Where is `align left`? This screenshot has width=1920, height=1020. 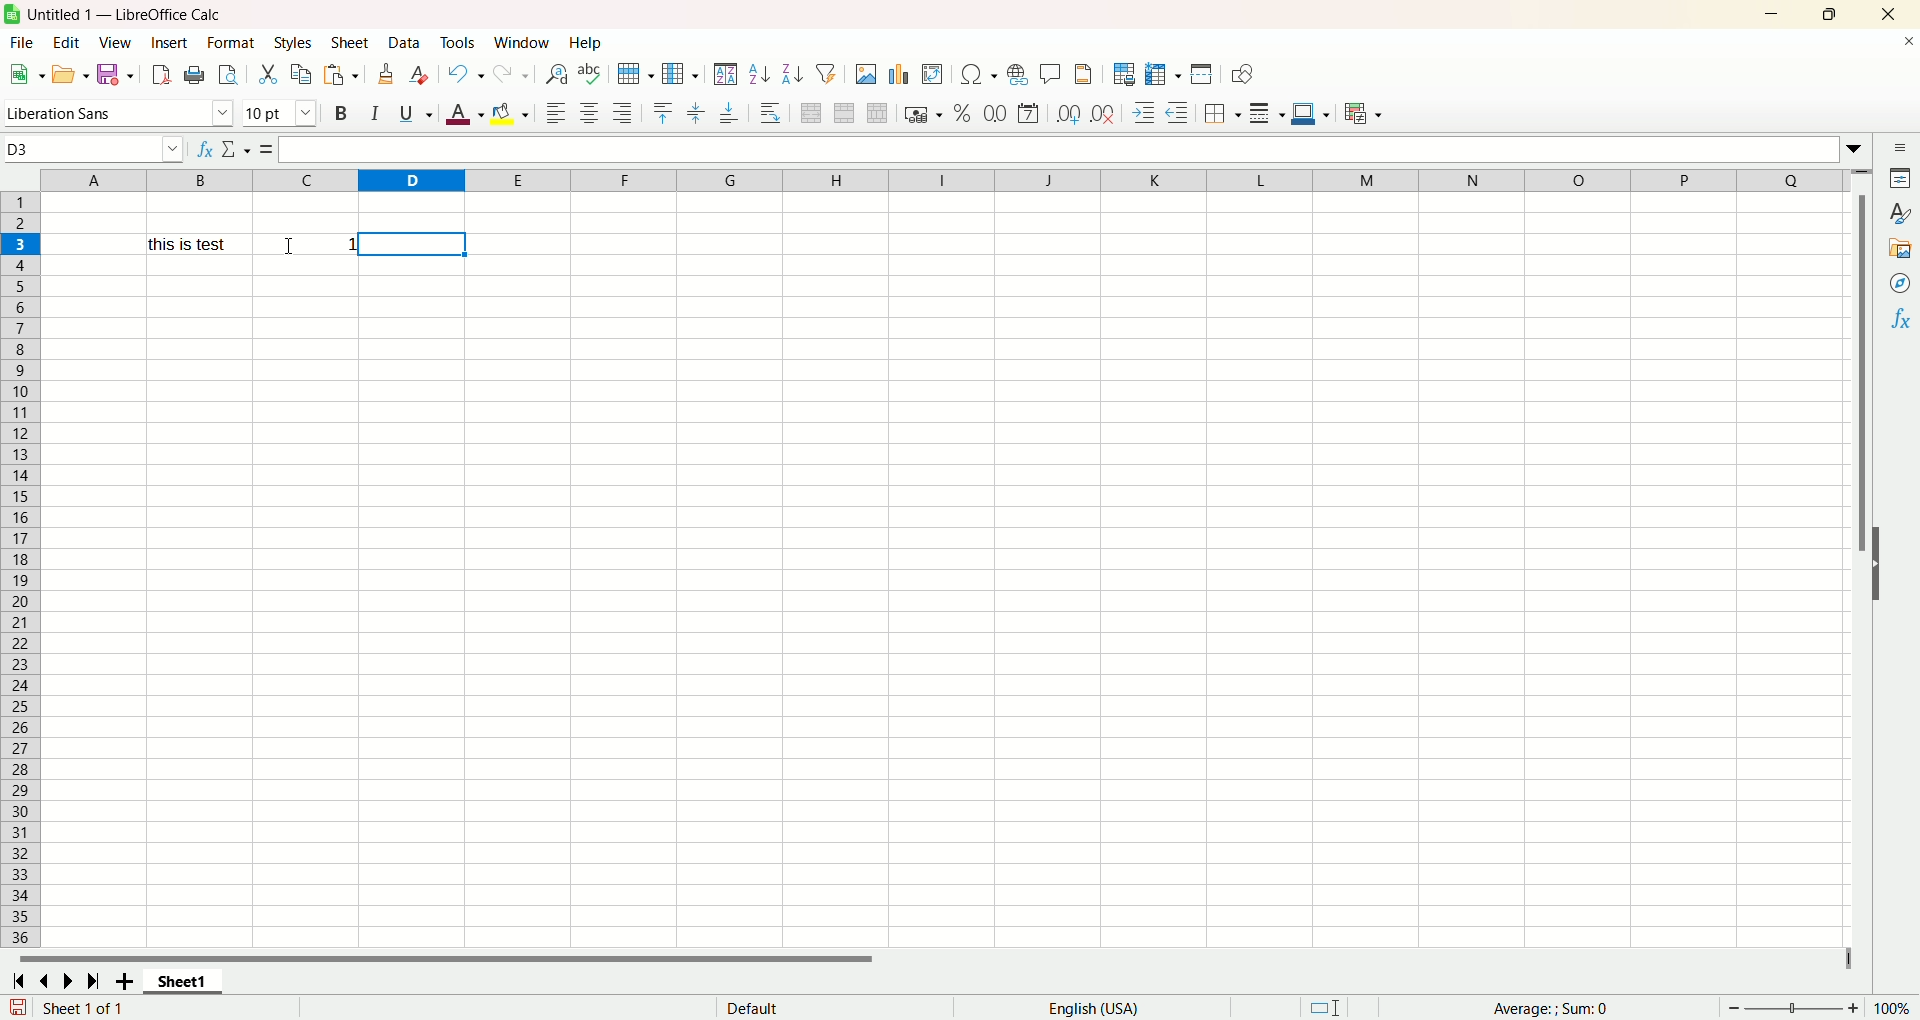
align left is located at coordinates (553, 114).